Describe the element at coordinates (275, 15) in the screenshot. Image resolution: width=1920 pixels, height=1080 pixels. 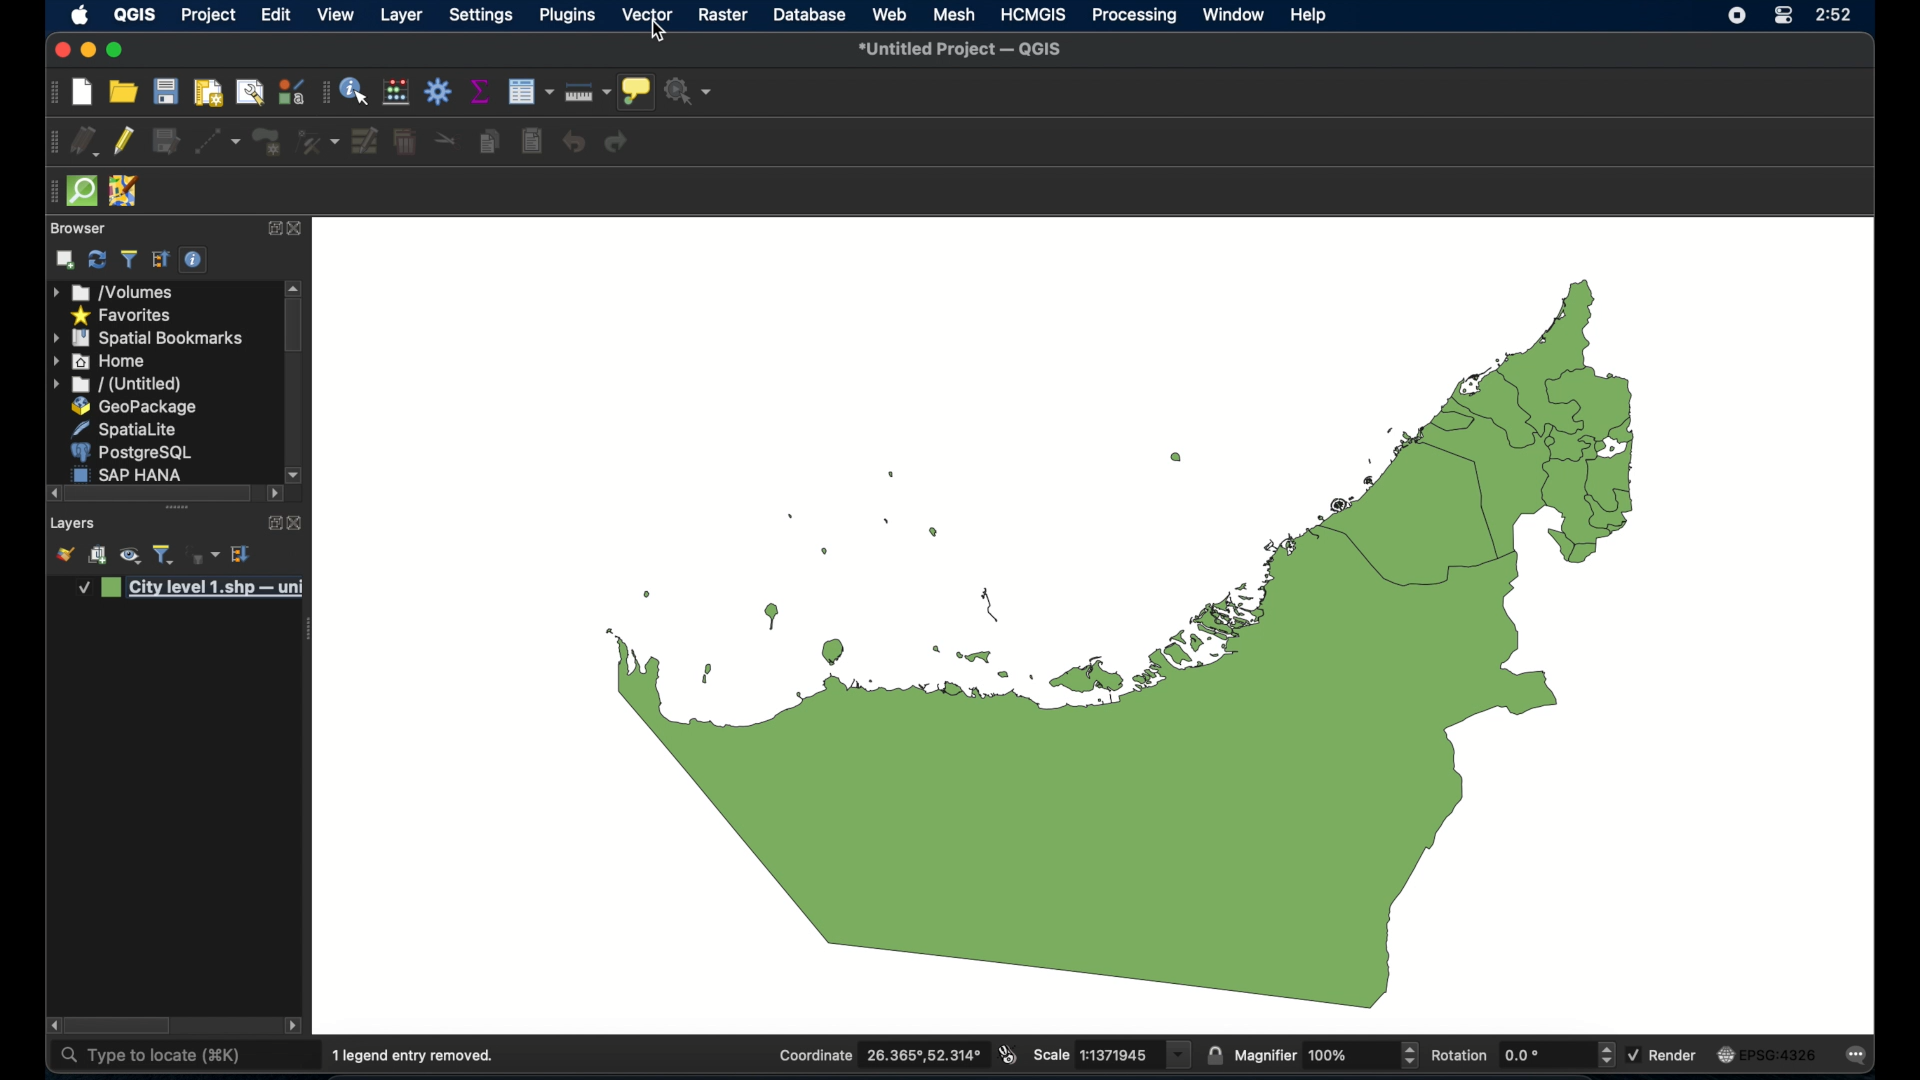
I see `edit` at that location.